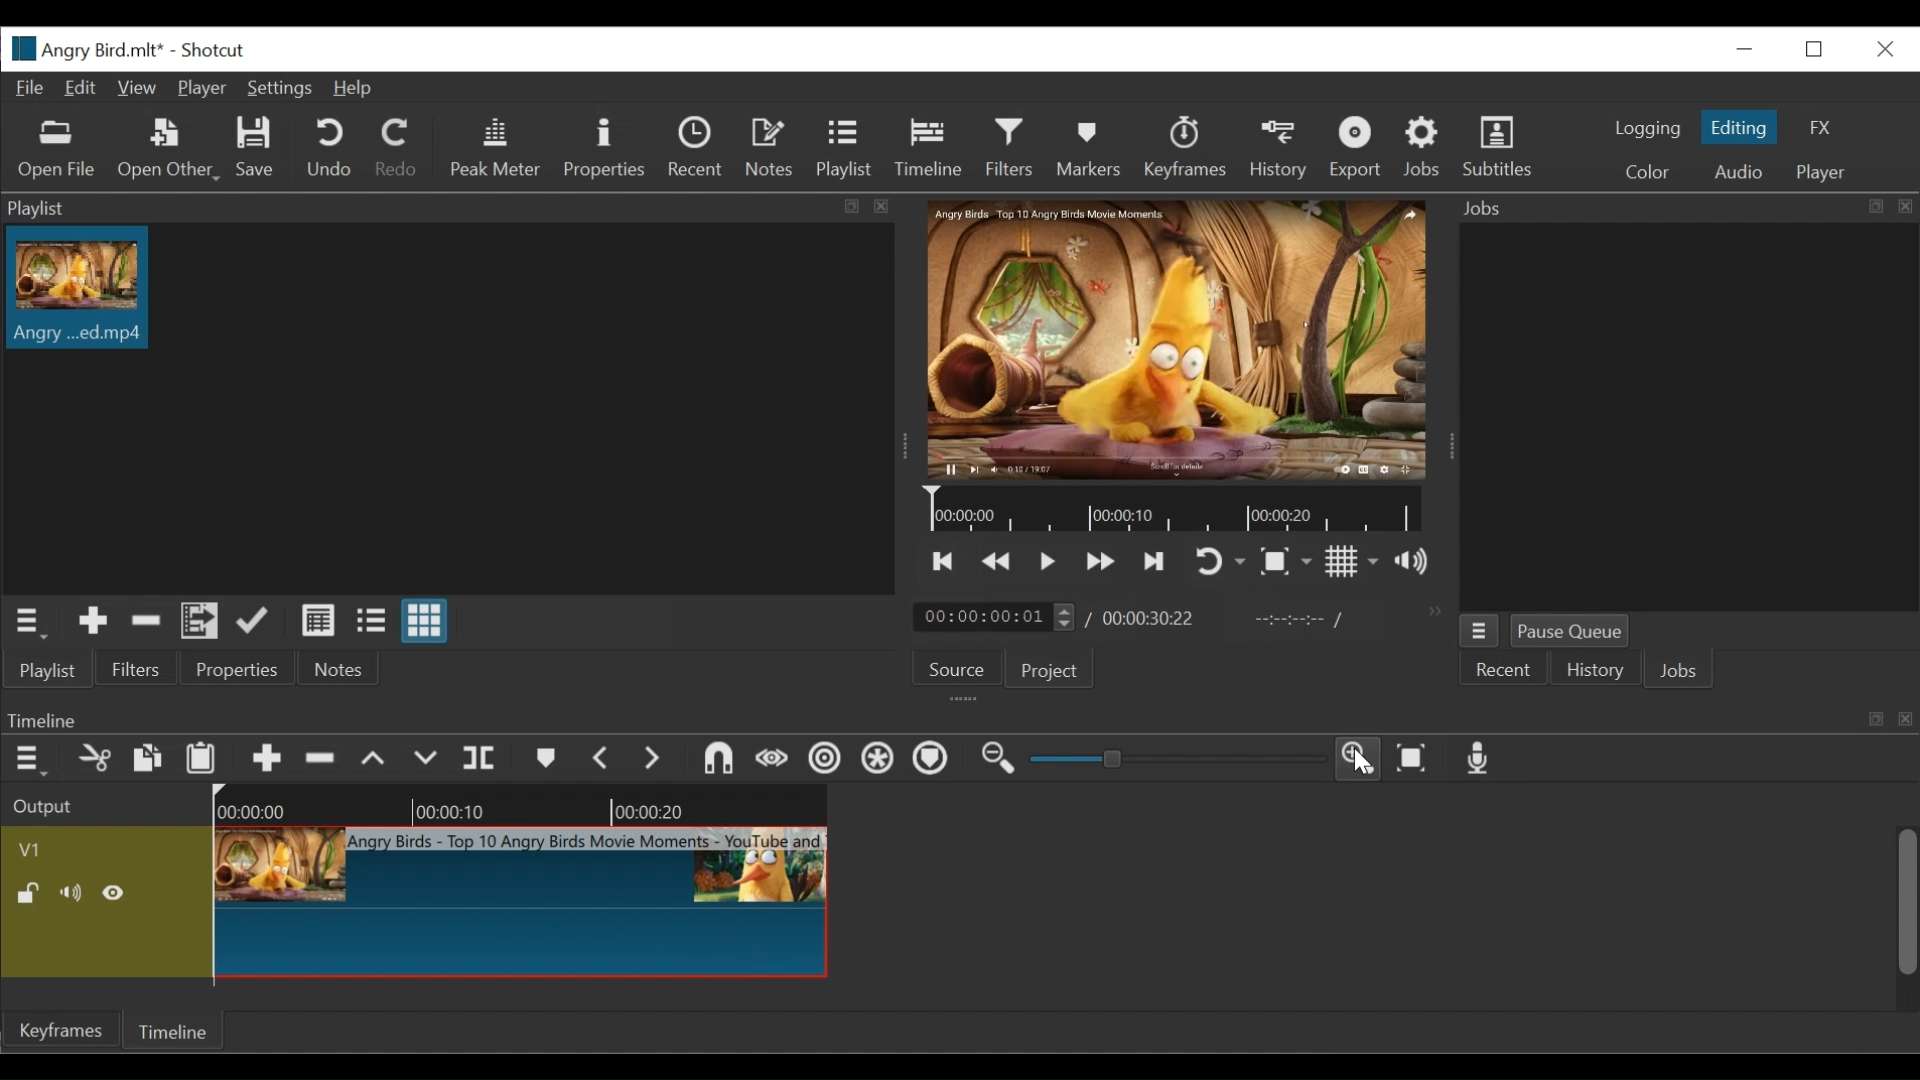  What do you see at coordinates (52, 673) in the screenshot?
I see `Playlist` at bounding box center [52, 673].